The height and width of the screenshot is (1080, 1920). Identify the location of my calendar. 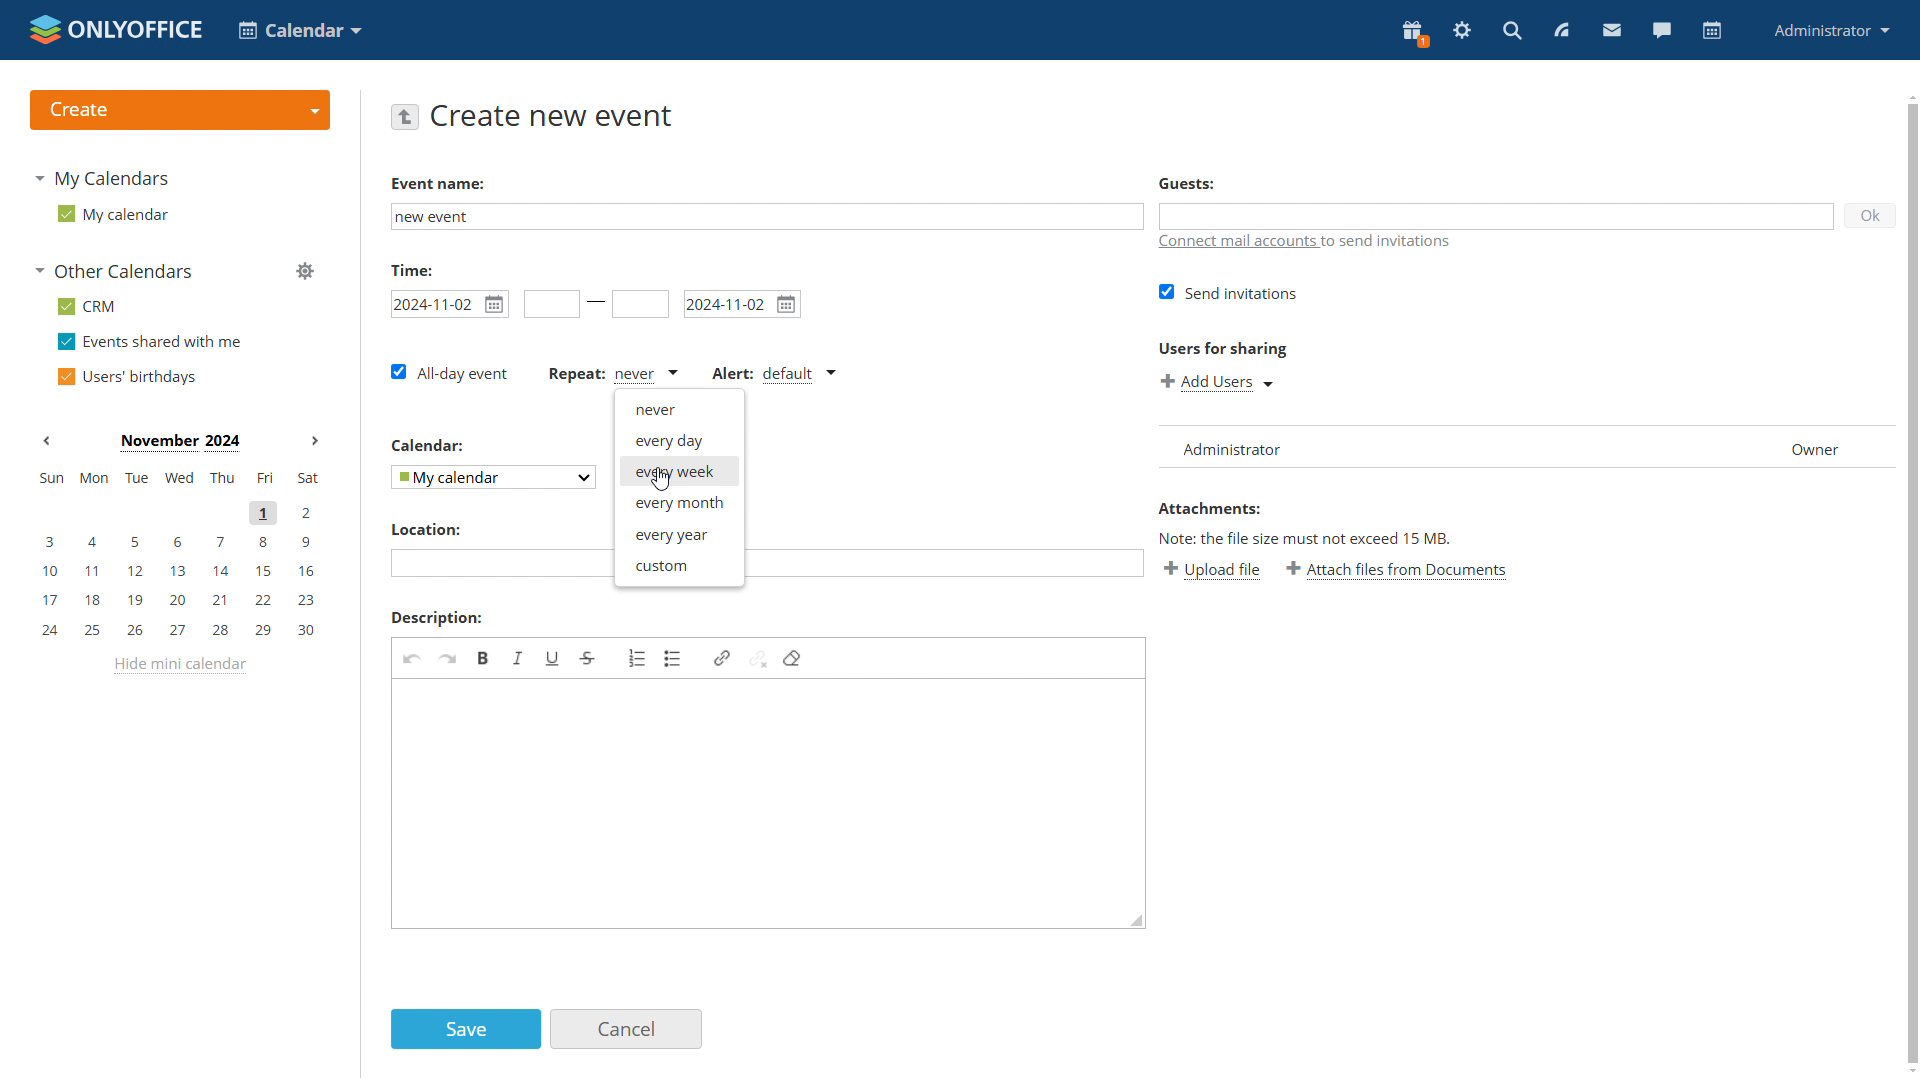
(113, 213).